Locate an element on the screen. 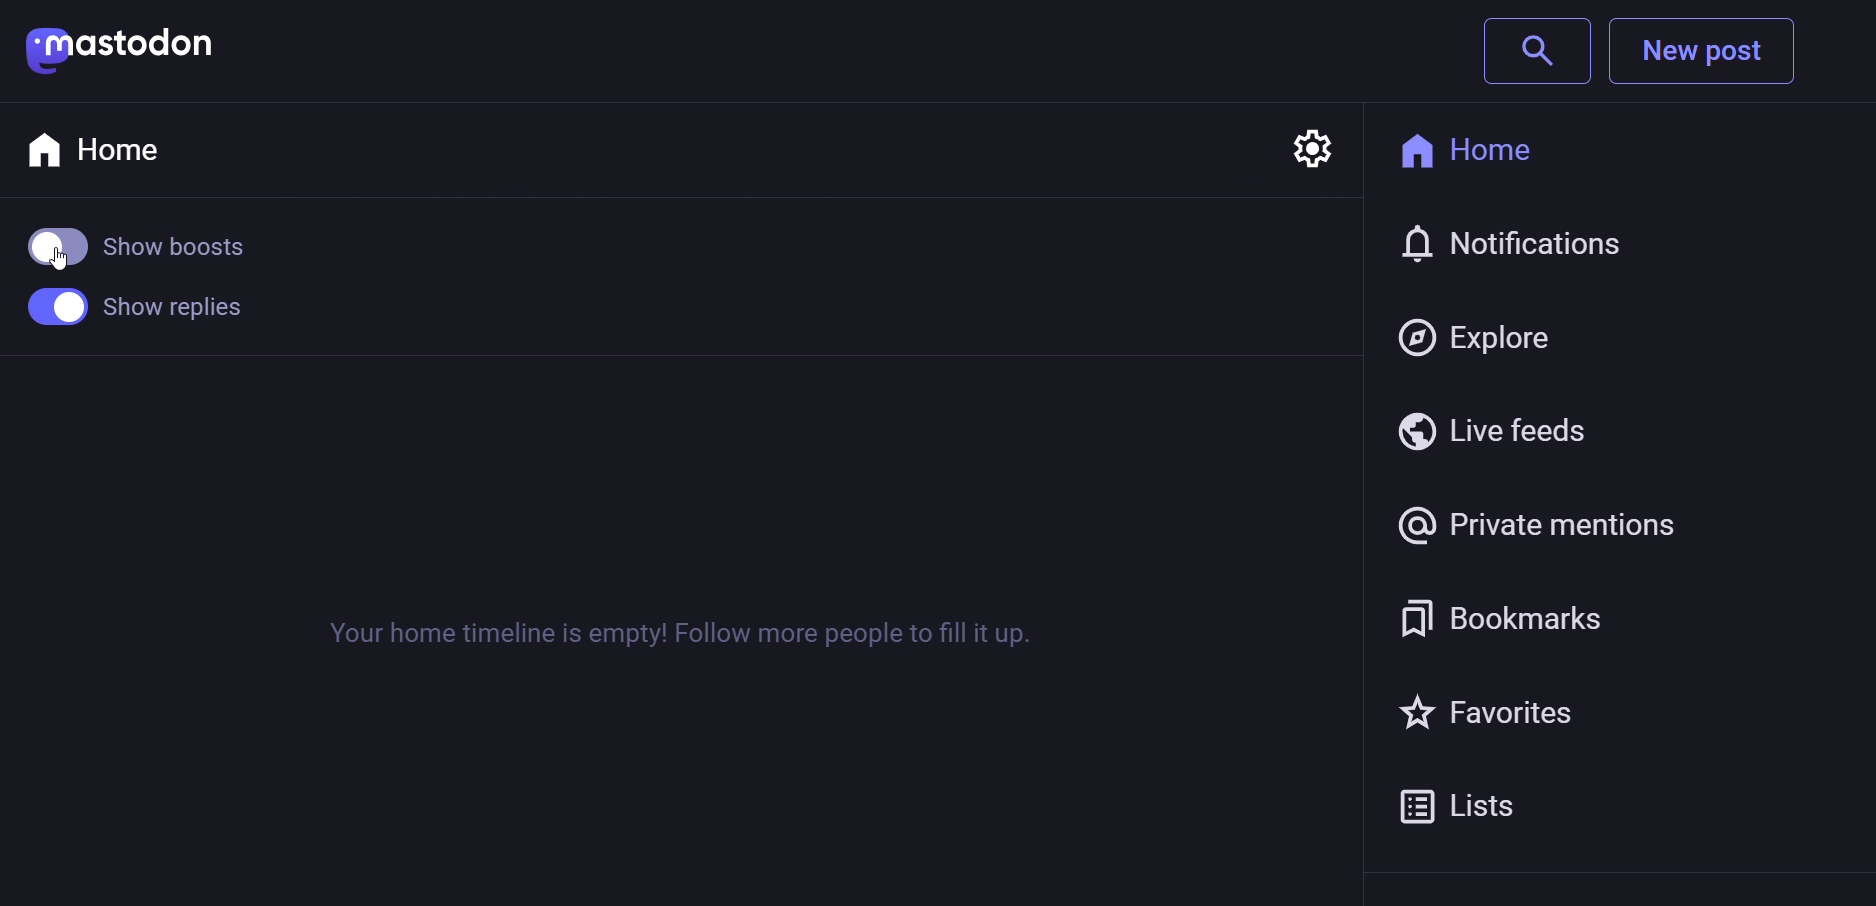 This screenshot has height=906, width=1876. private mention is located at coordinates (1542, 520).